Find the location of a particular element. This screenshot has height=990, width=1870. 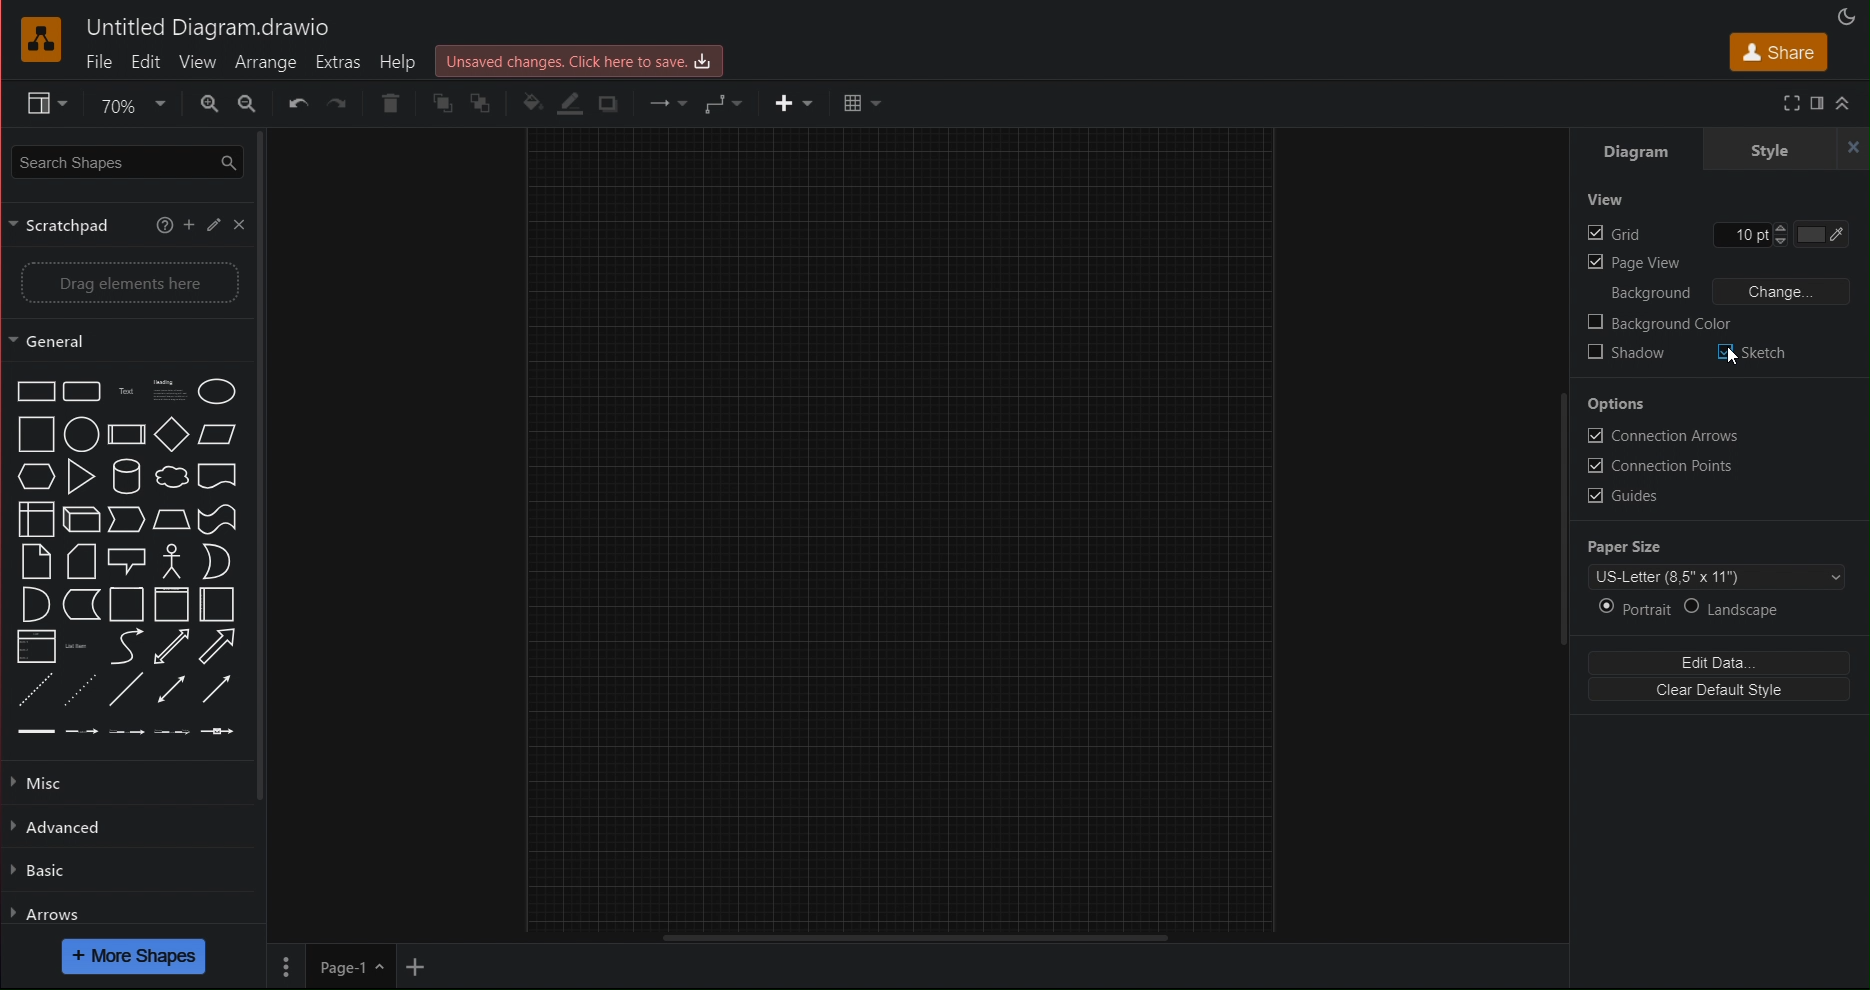

bidirectional arrow is located at coordinates (173, 648).